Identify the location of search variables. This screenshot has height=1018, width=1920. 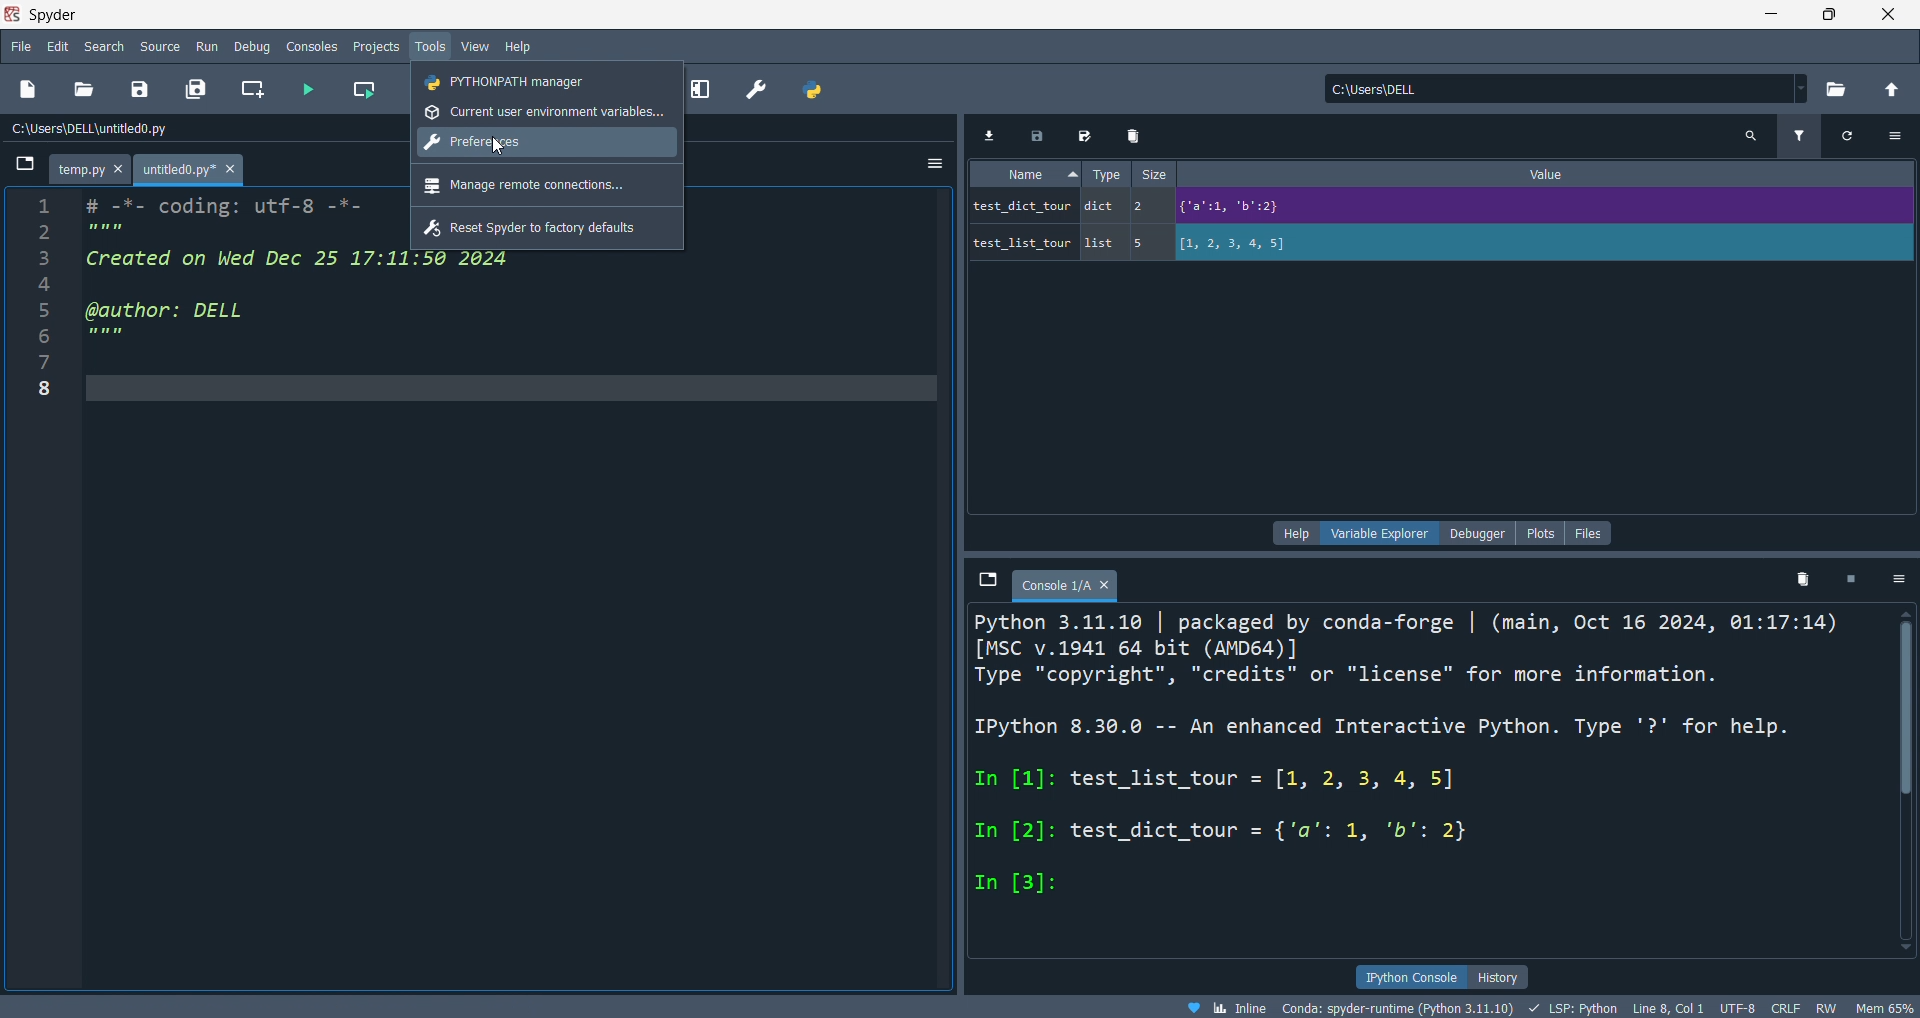
(1755, 140).